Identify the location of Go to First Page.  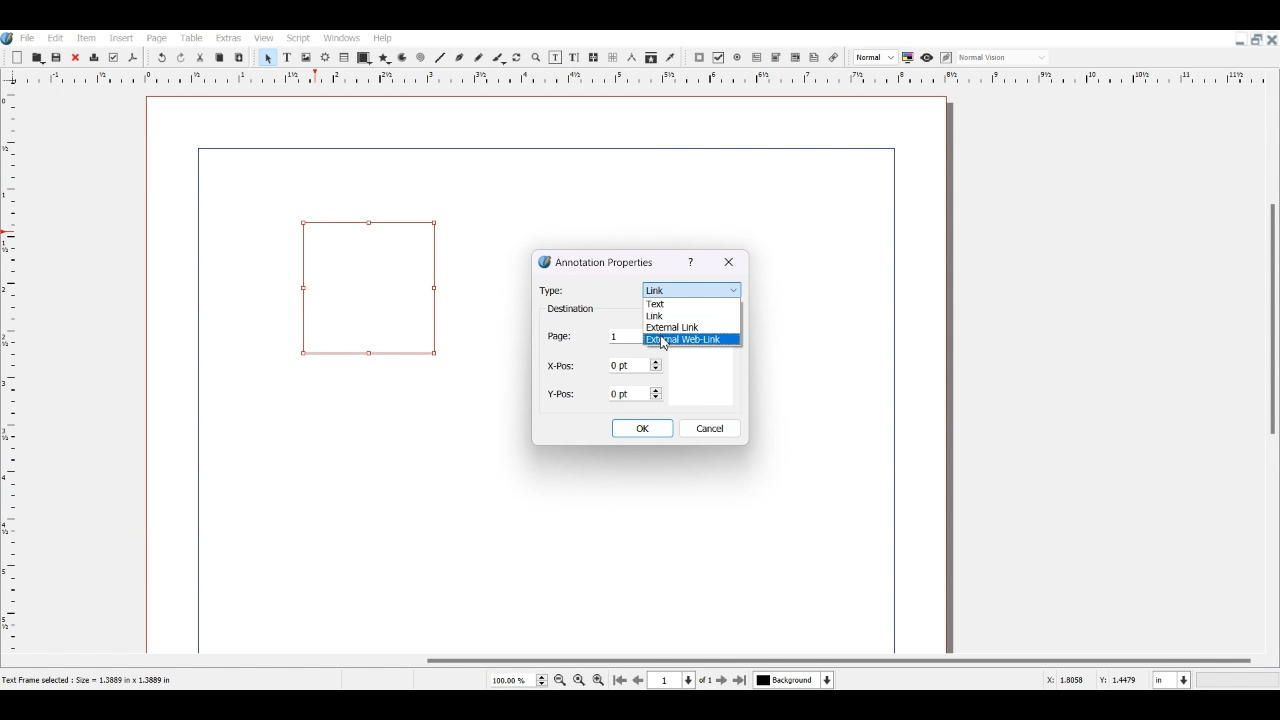
(620, 680).